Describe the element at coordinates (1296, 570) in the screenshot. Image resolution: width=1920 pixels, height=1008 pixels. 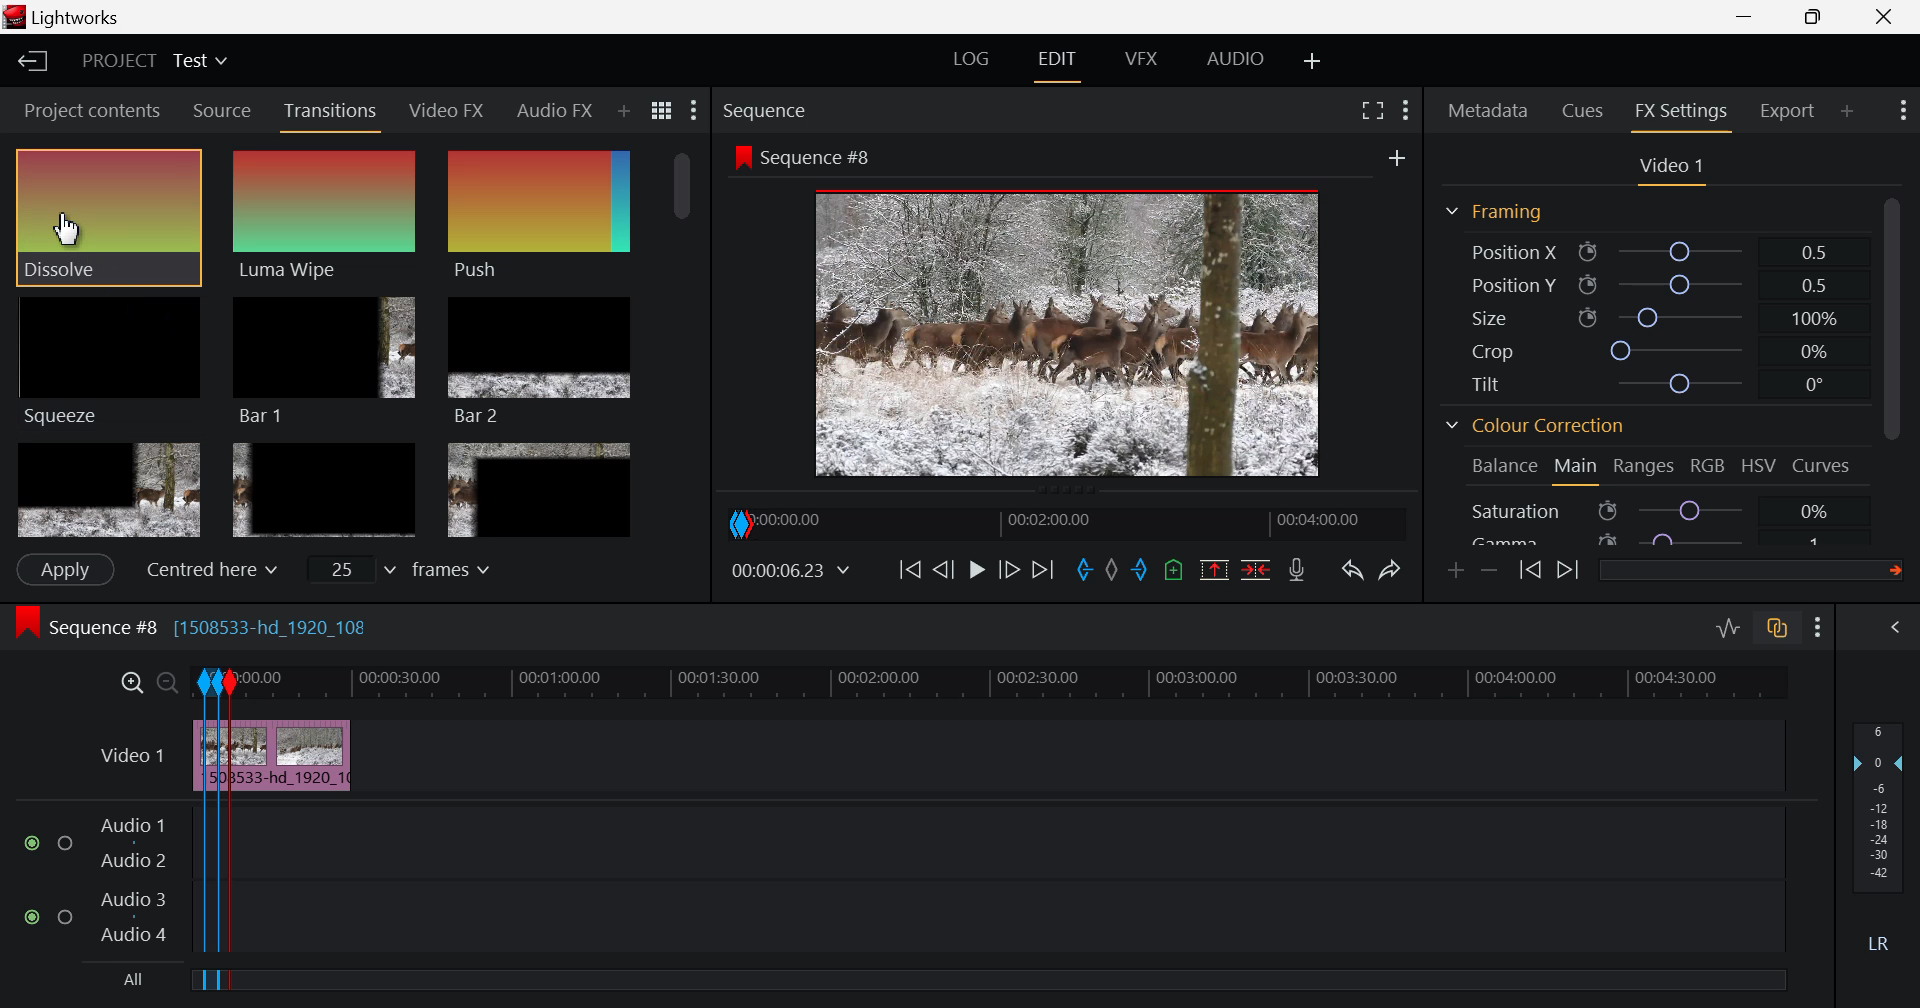
I see `Record Voiceover` at that location.